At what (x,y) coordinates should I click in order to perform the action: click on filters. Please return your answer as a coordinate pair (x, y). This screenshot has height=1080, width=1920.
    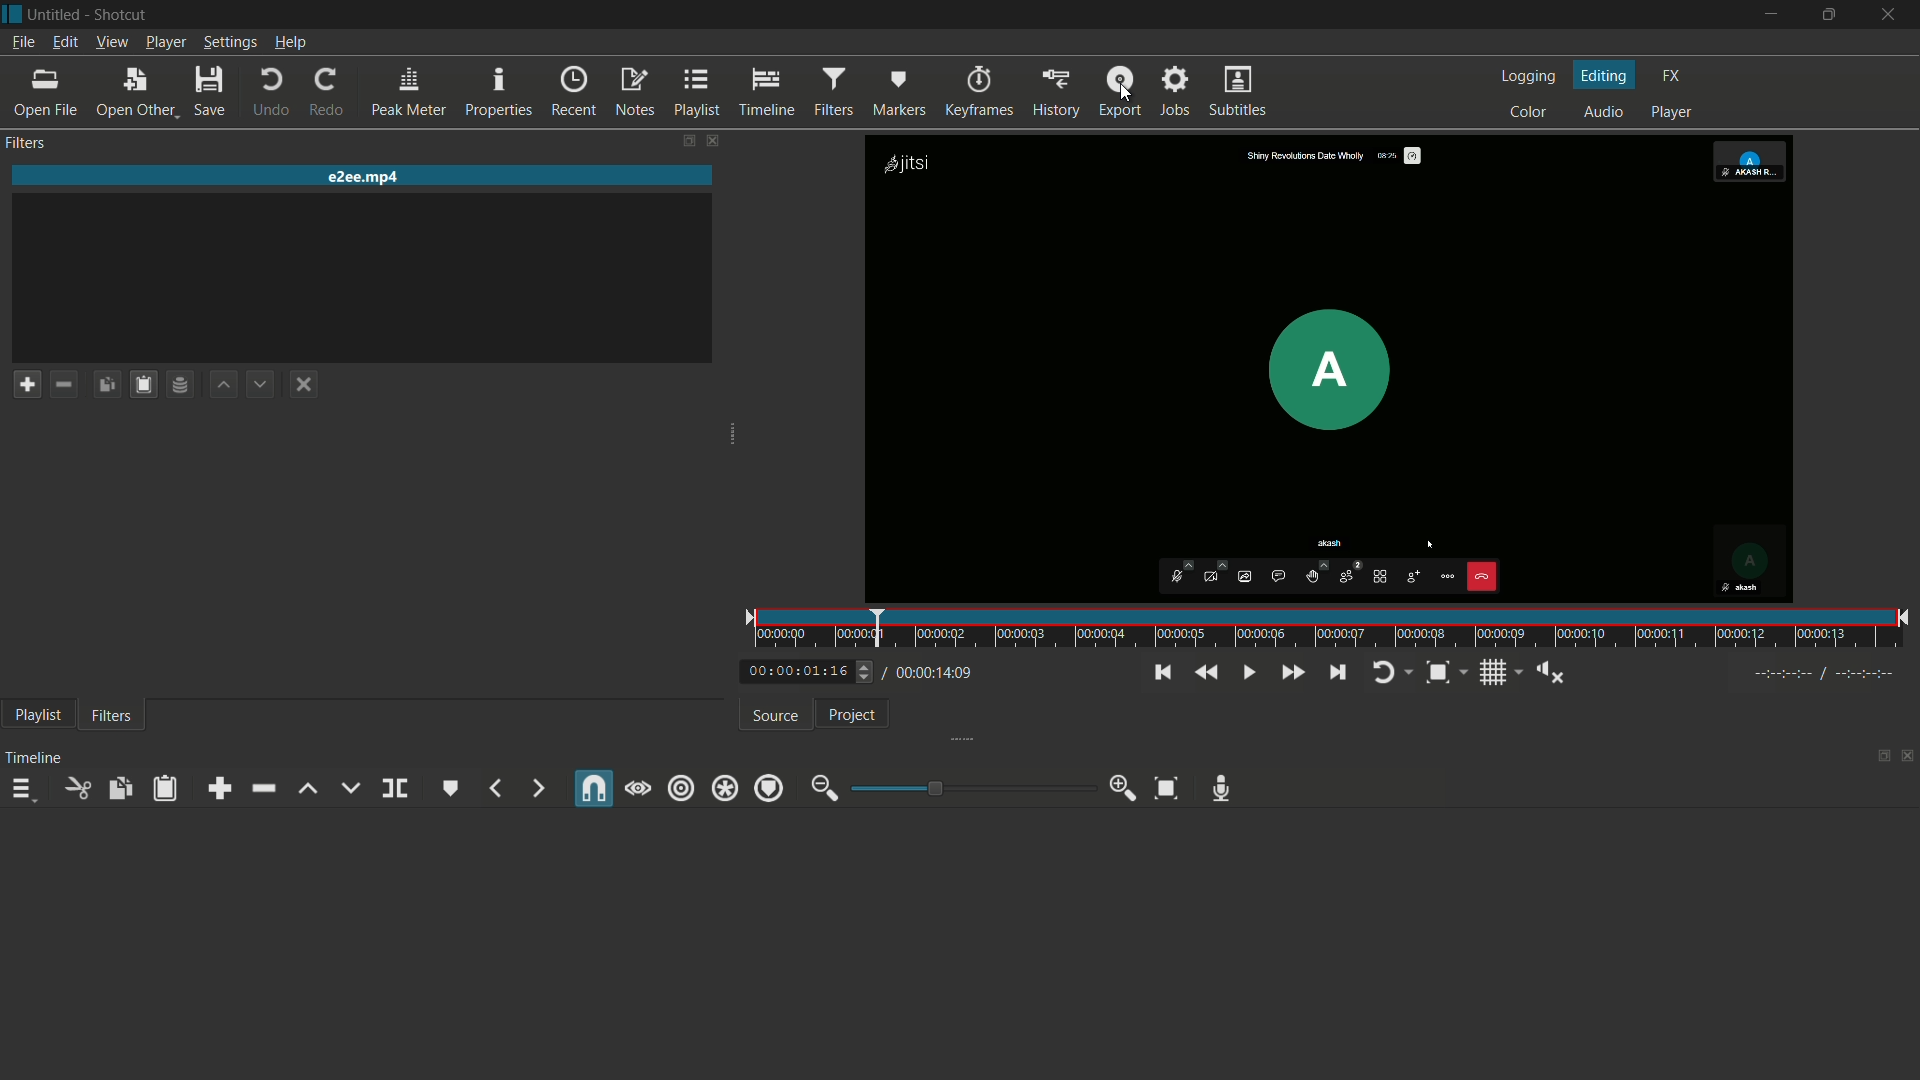
    Looking at the image, I should click on (831, 93).